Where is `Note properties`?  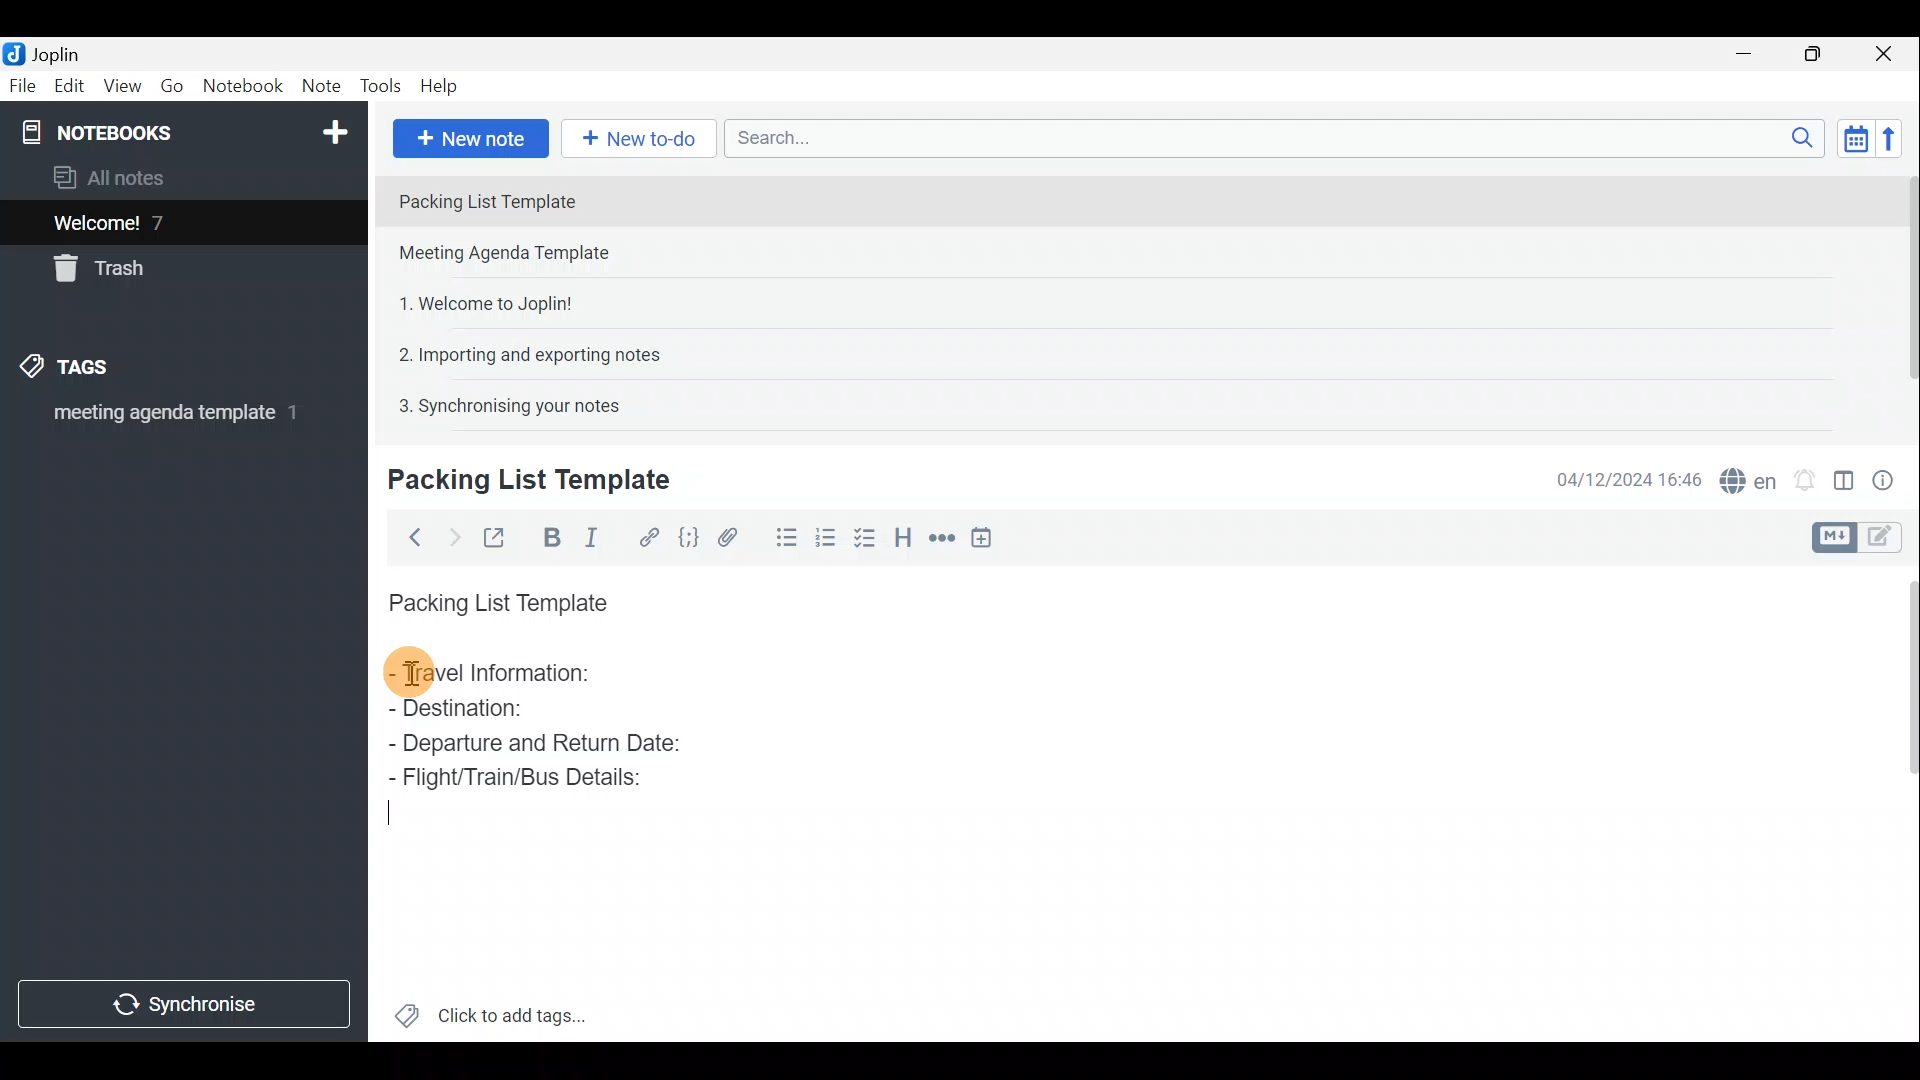 Note properties is located at coordinates (1890, 477).